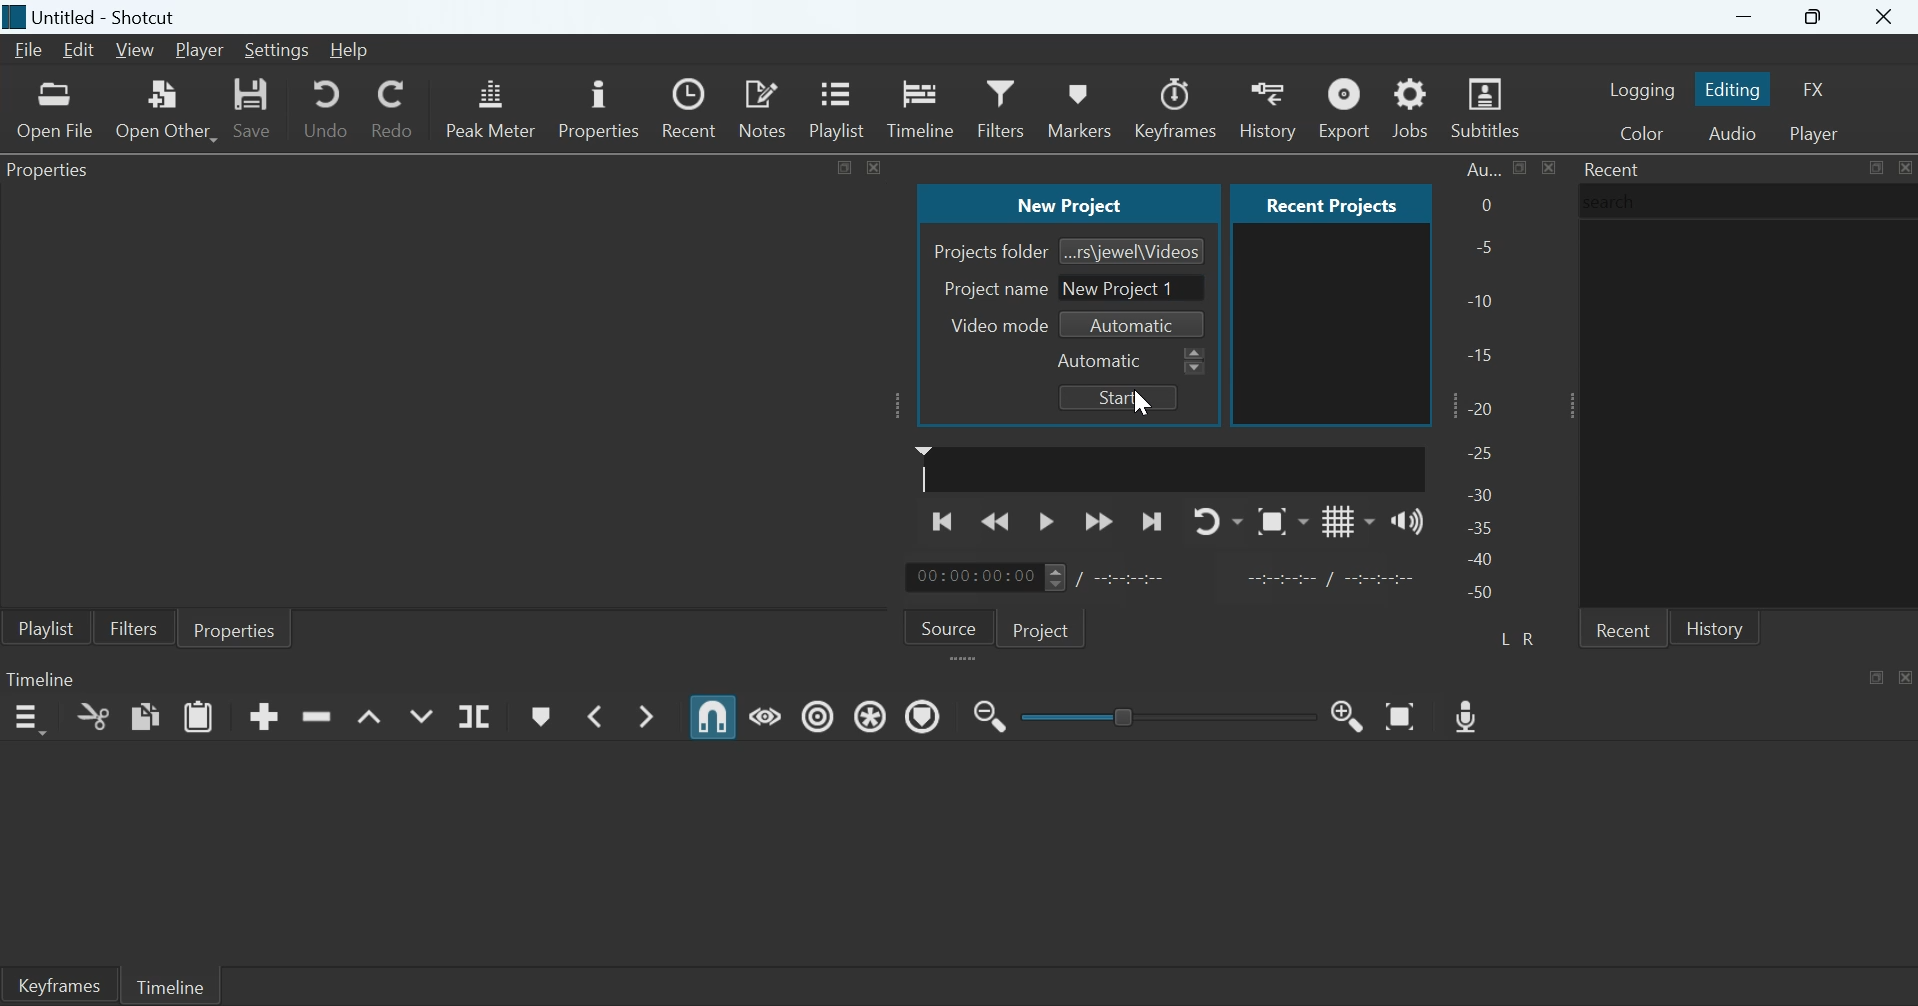 This screenshot has height=1006, width=1918. I want to click on Timeline, so click(169, 984).